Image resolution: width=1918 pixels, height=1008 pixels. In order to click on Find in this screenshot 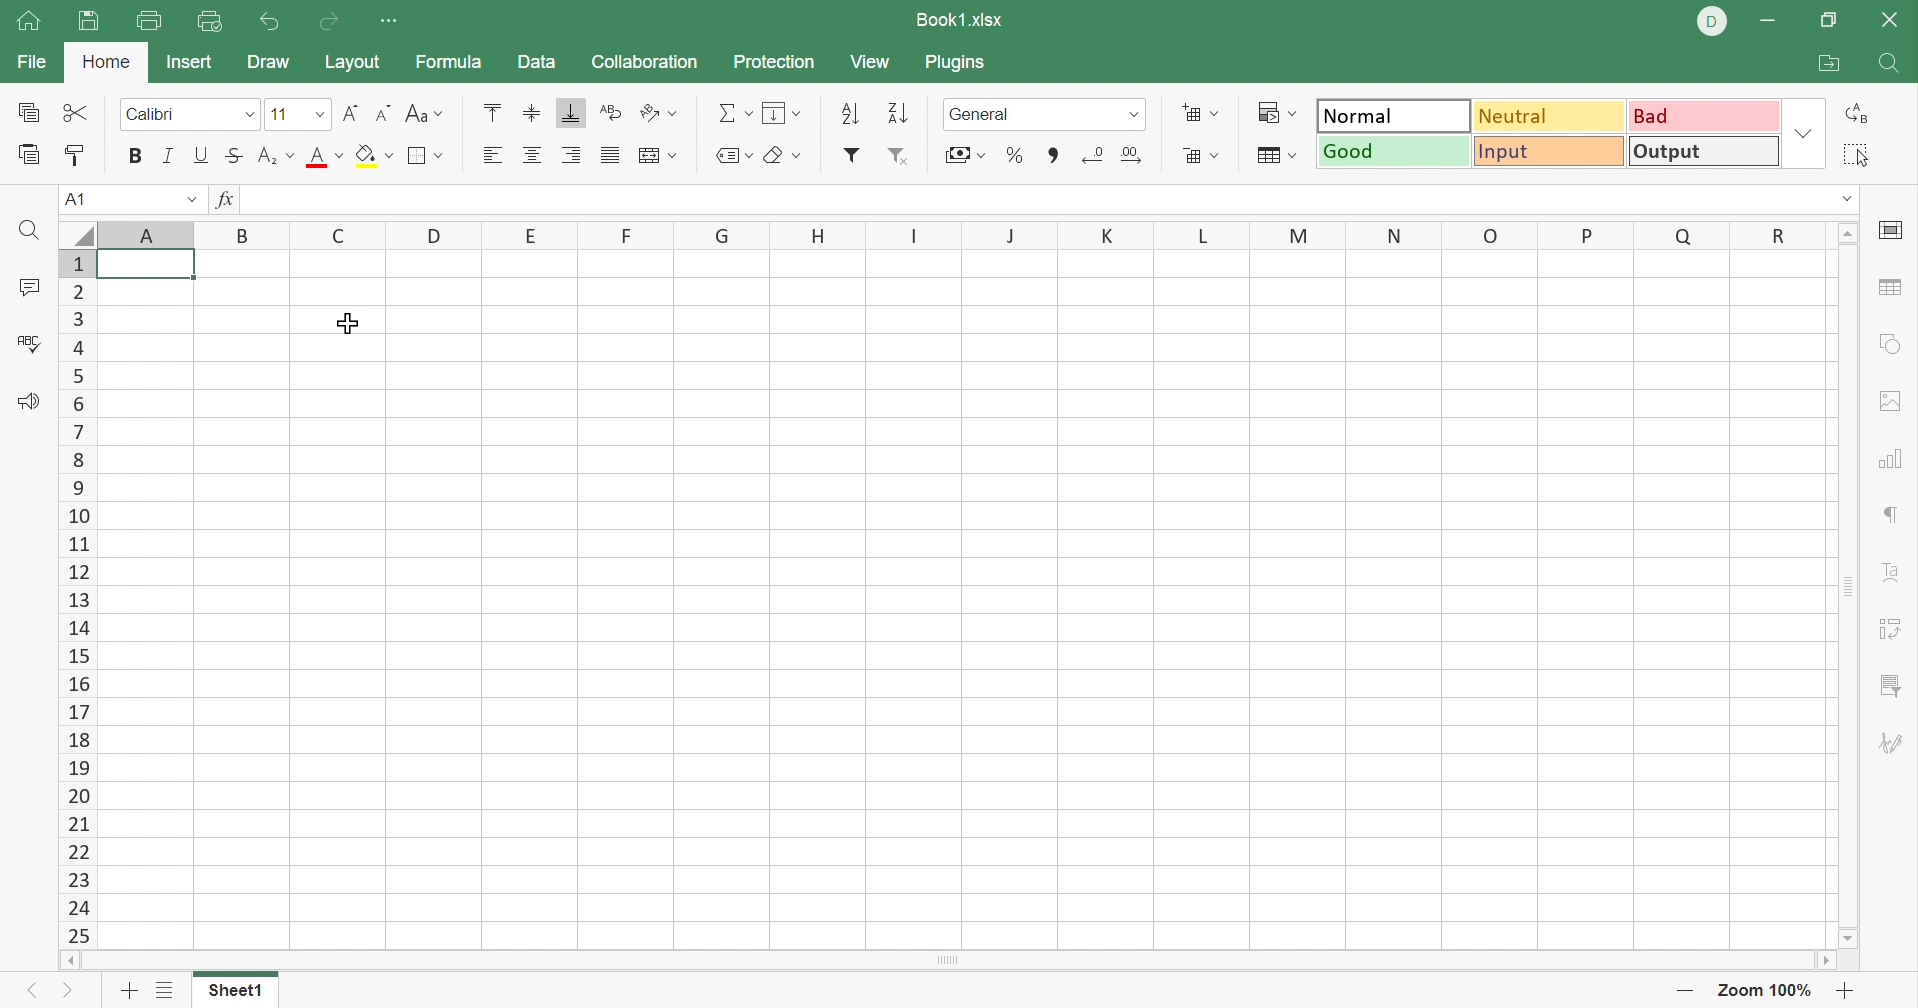, I will do `click(29, 230)`.